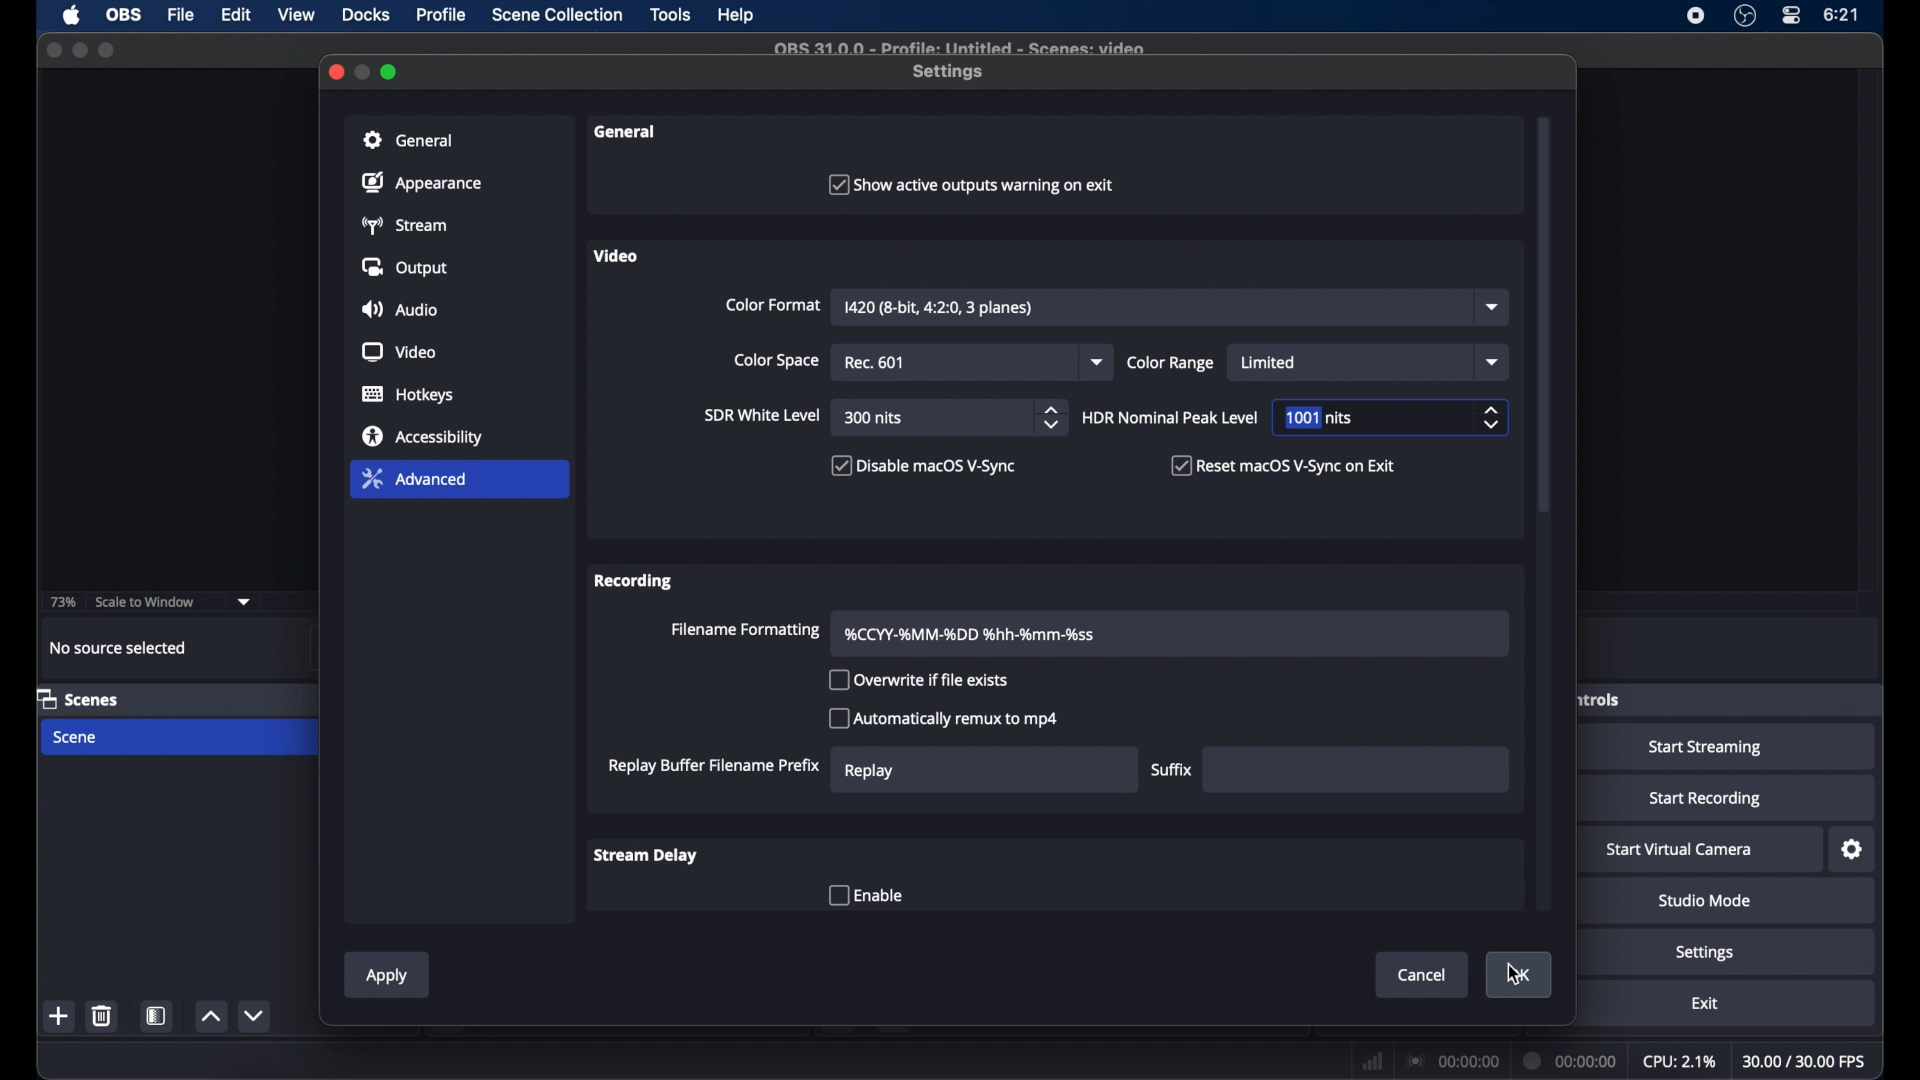 The image size is (1920, 1080). I want to click on settings, so click(1705, 953).